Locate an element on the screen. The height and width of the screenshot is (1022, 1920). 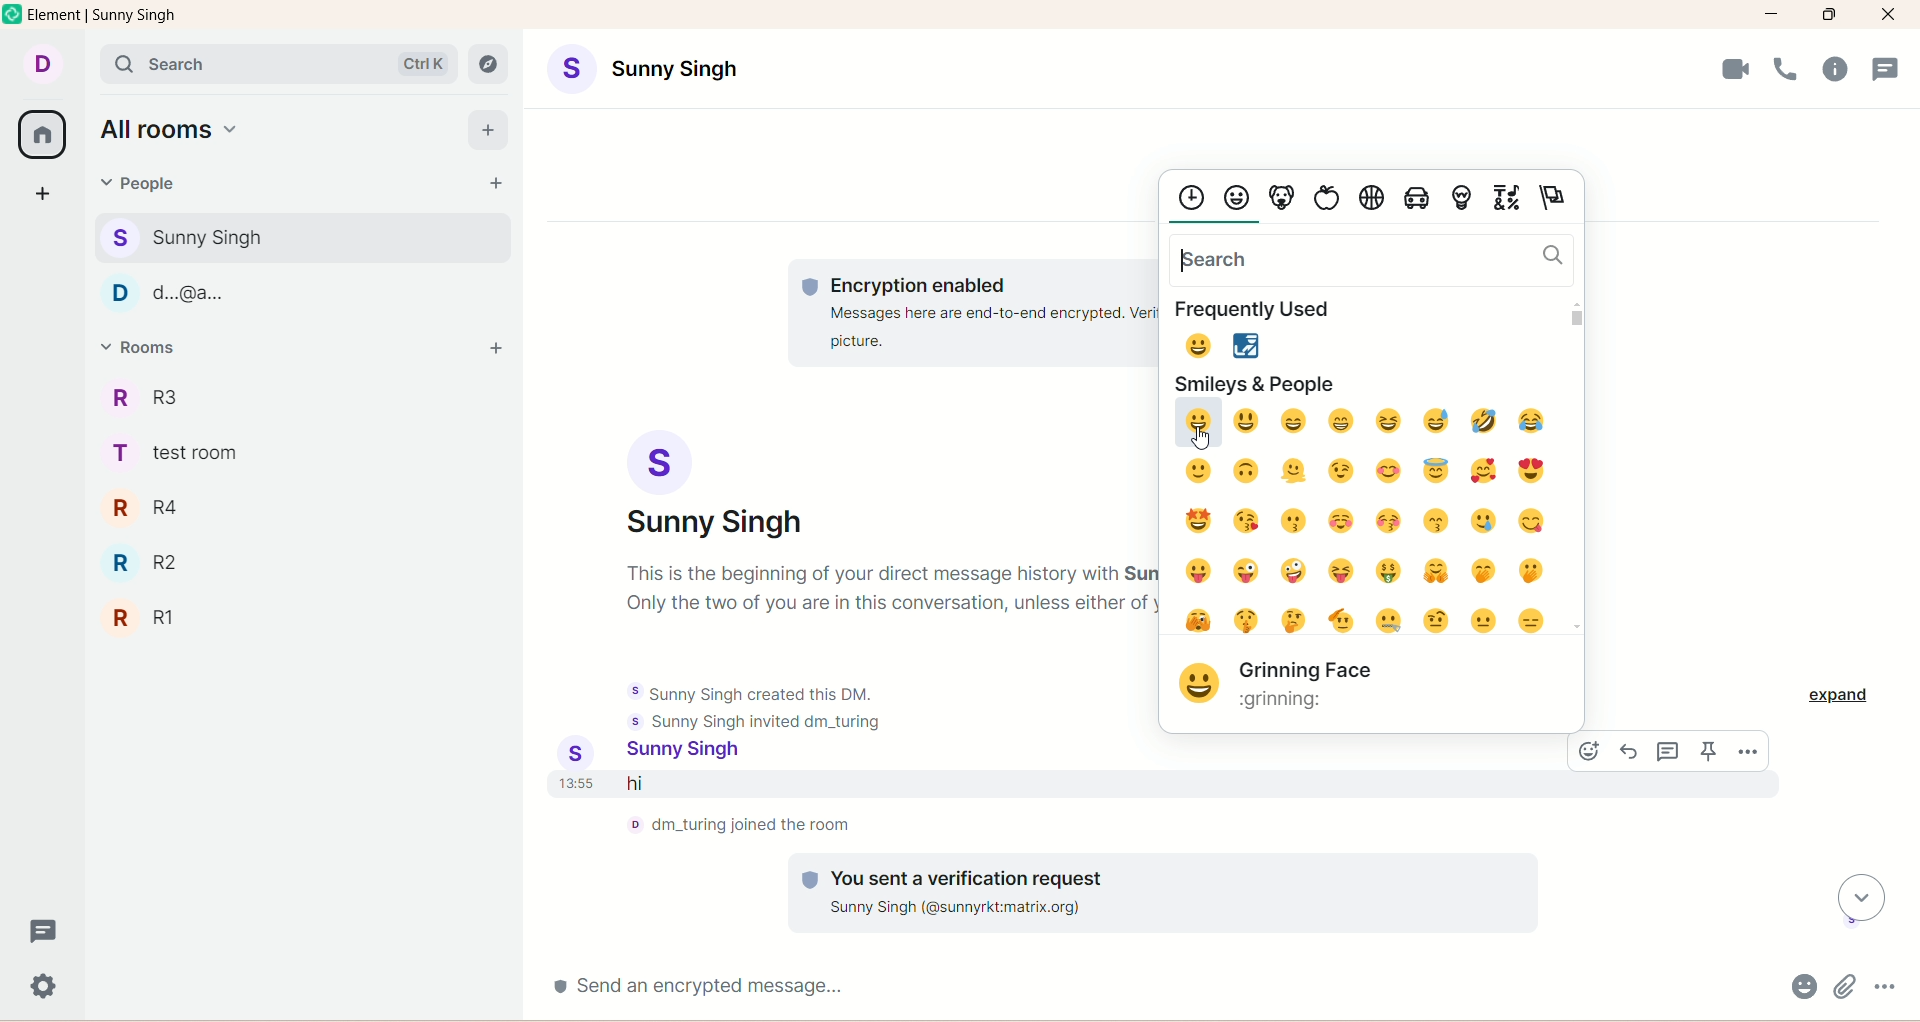
Smiling face with smiling eyes is located at coordinates (1390, 471).